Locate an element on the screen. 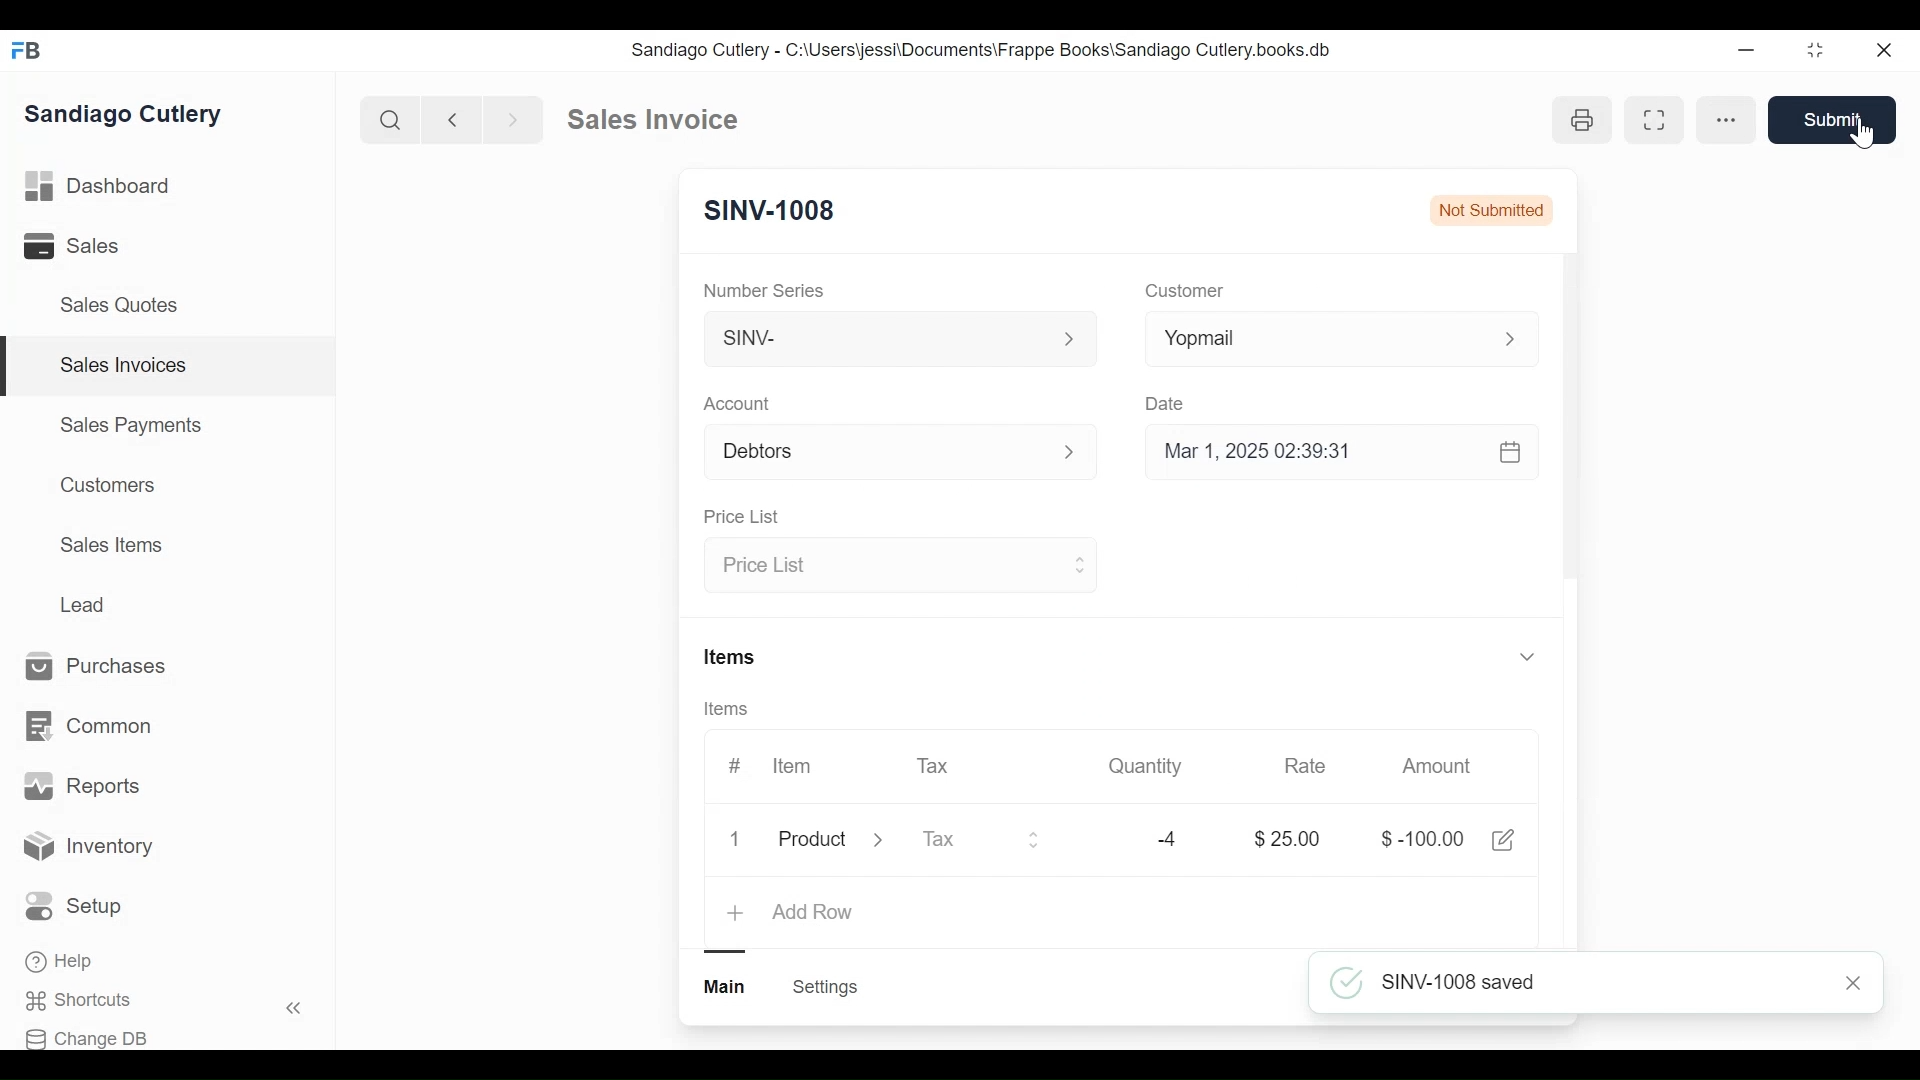 This screenshot has width=1920, height=1080. Main is located at coordinates (726, 986).